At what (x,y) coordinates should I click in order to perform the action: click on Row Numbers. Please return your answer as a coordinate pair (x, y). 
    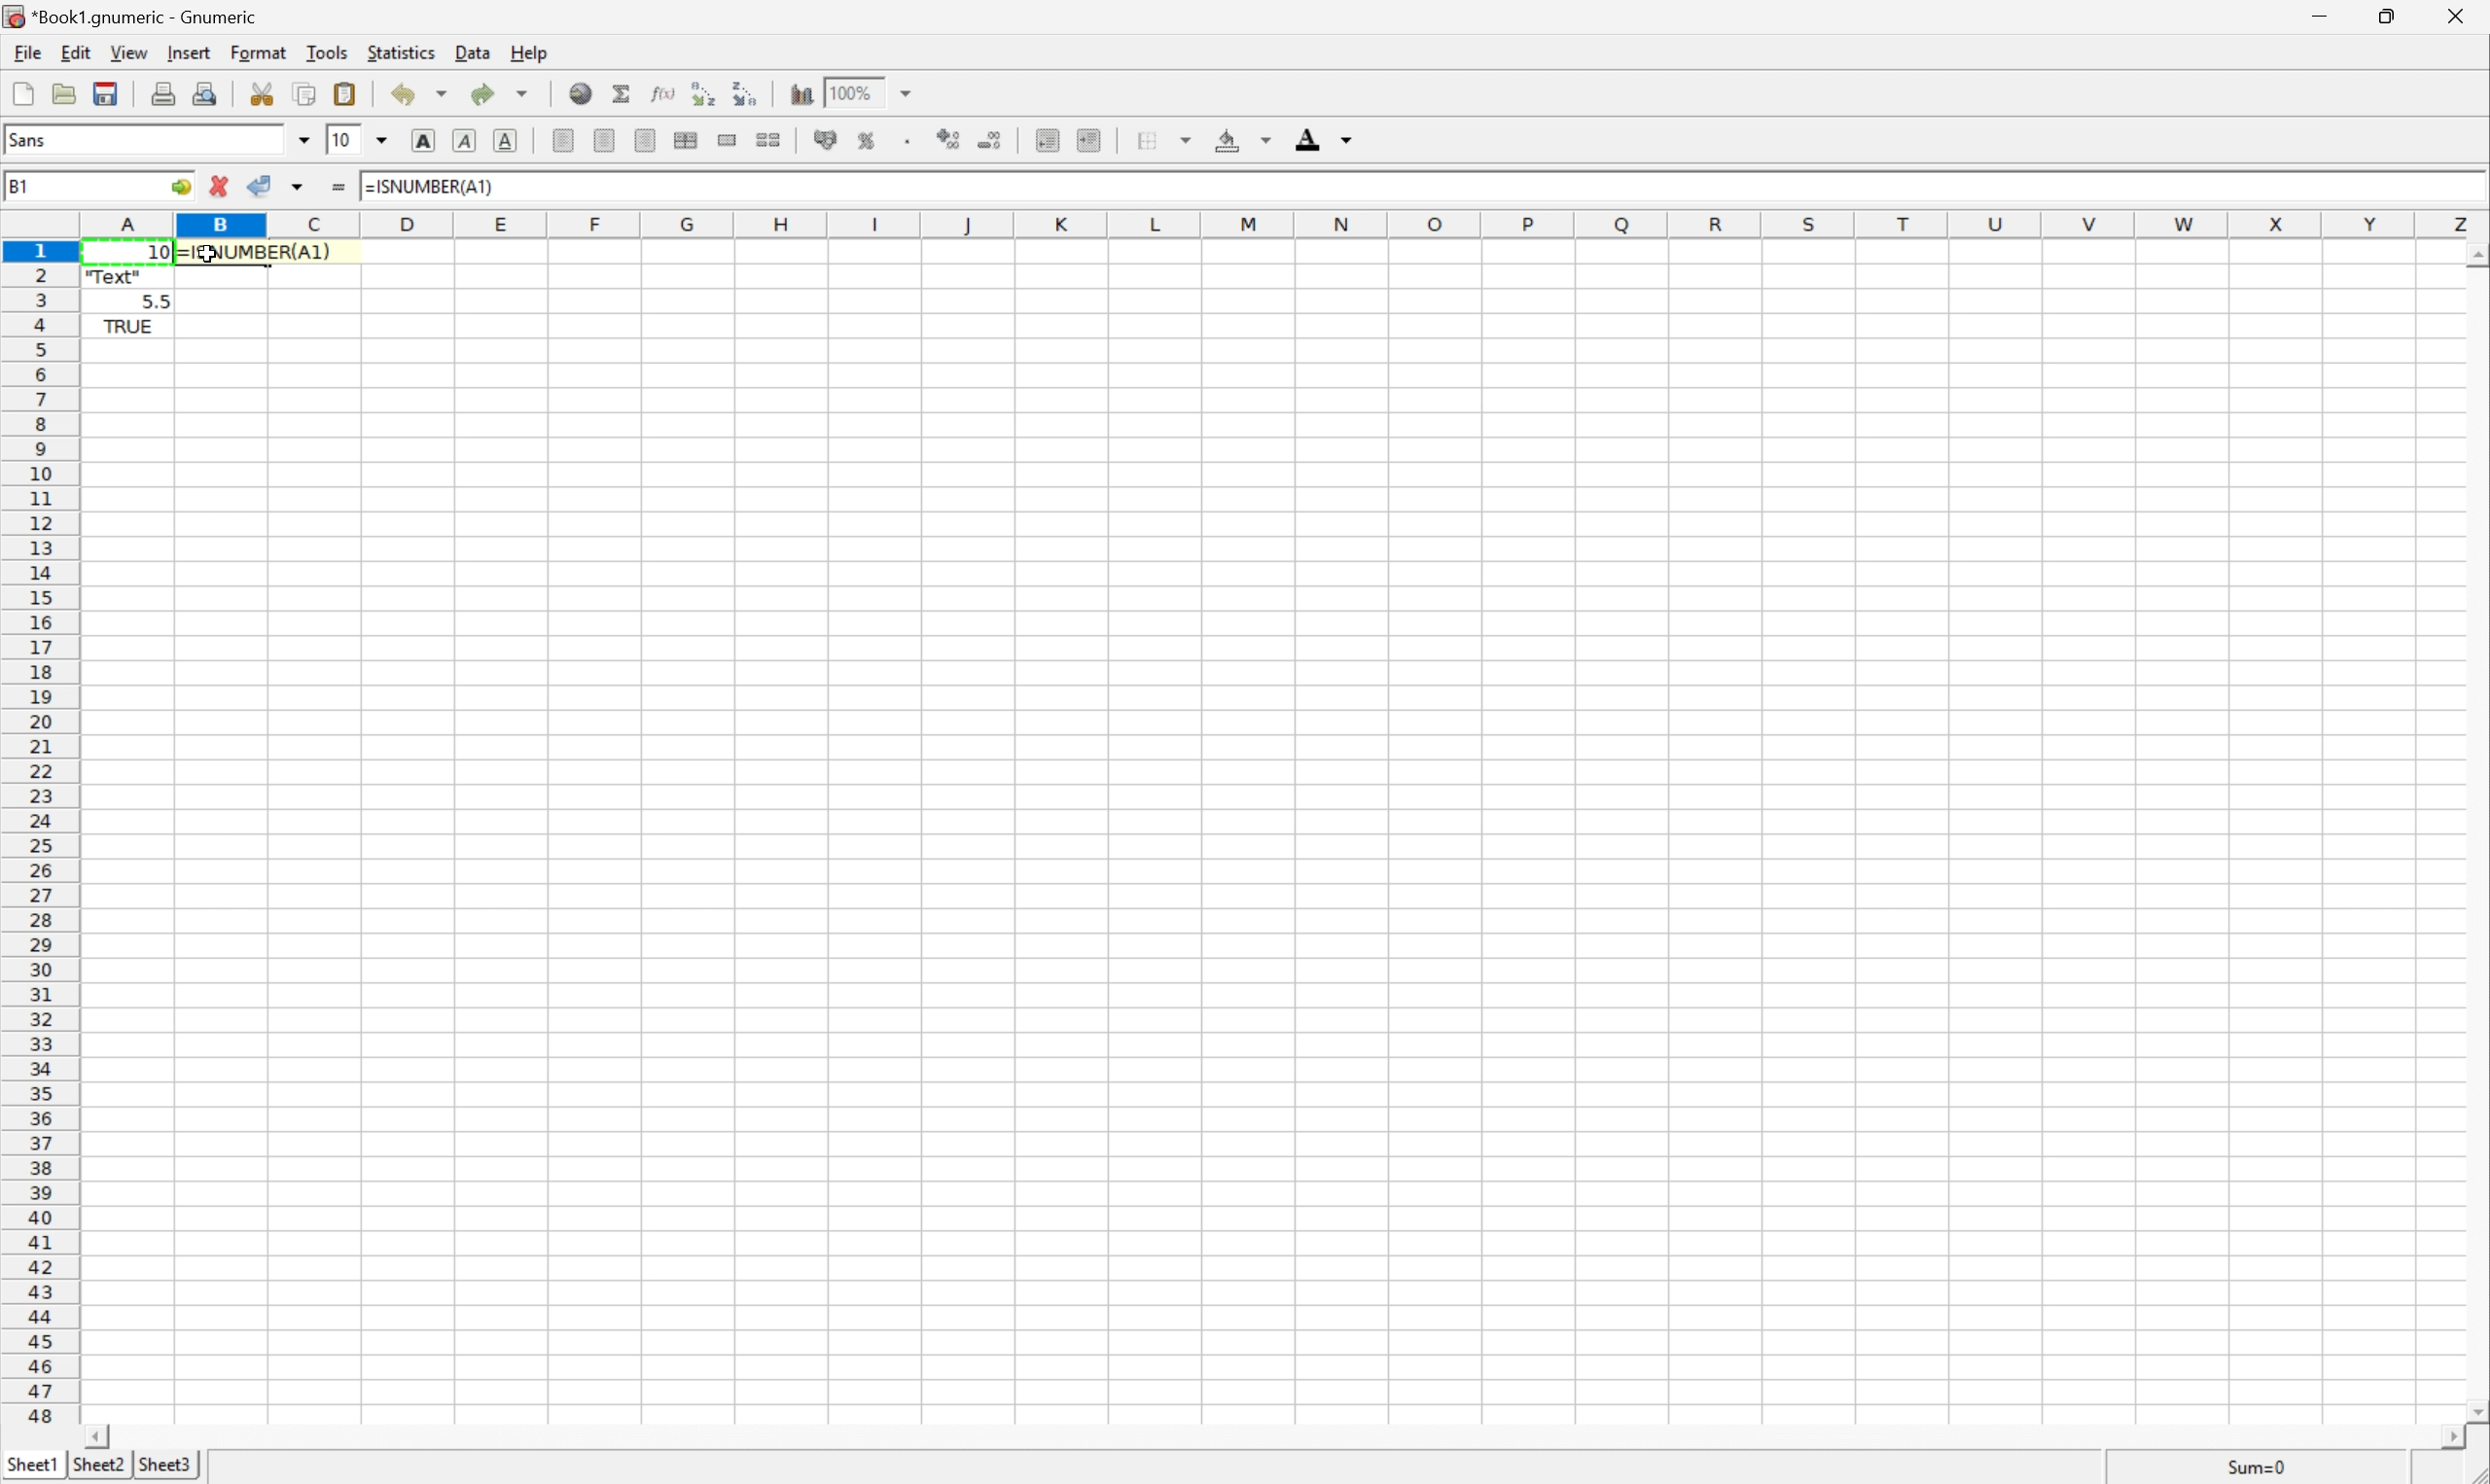
    Looking at the image, I should click on (37, 836).